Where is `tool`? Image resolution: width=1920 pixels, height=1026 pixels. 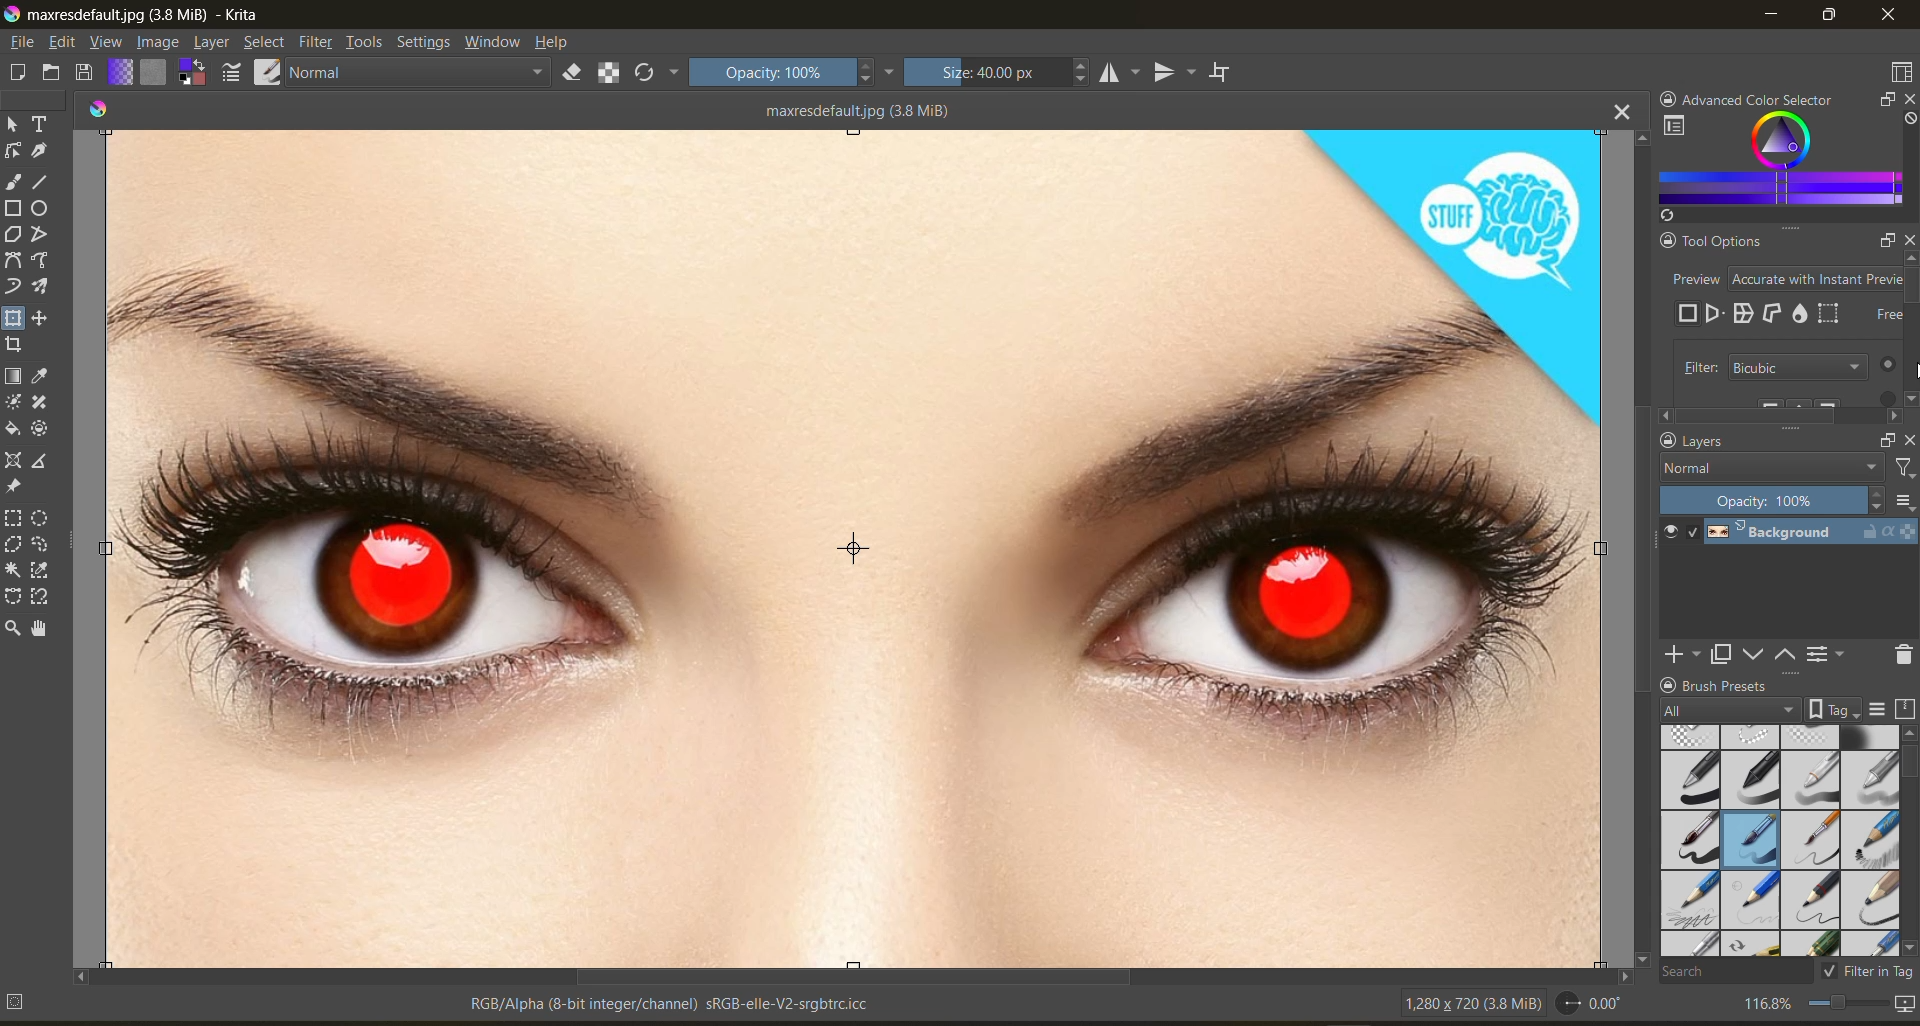 tool is located at coordinates (42, 182).